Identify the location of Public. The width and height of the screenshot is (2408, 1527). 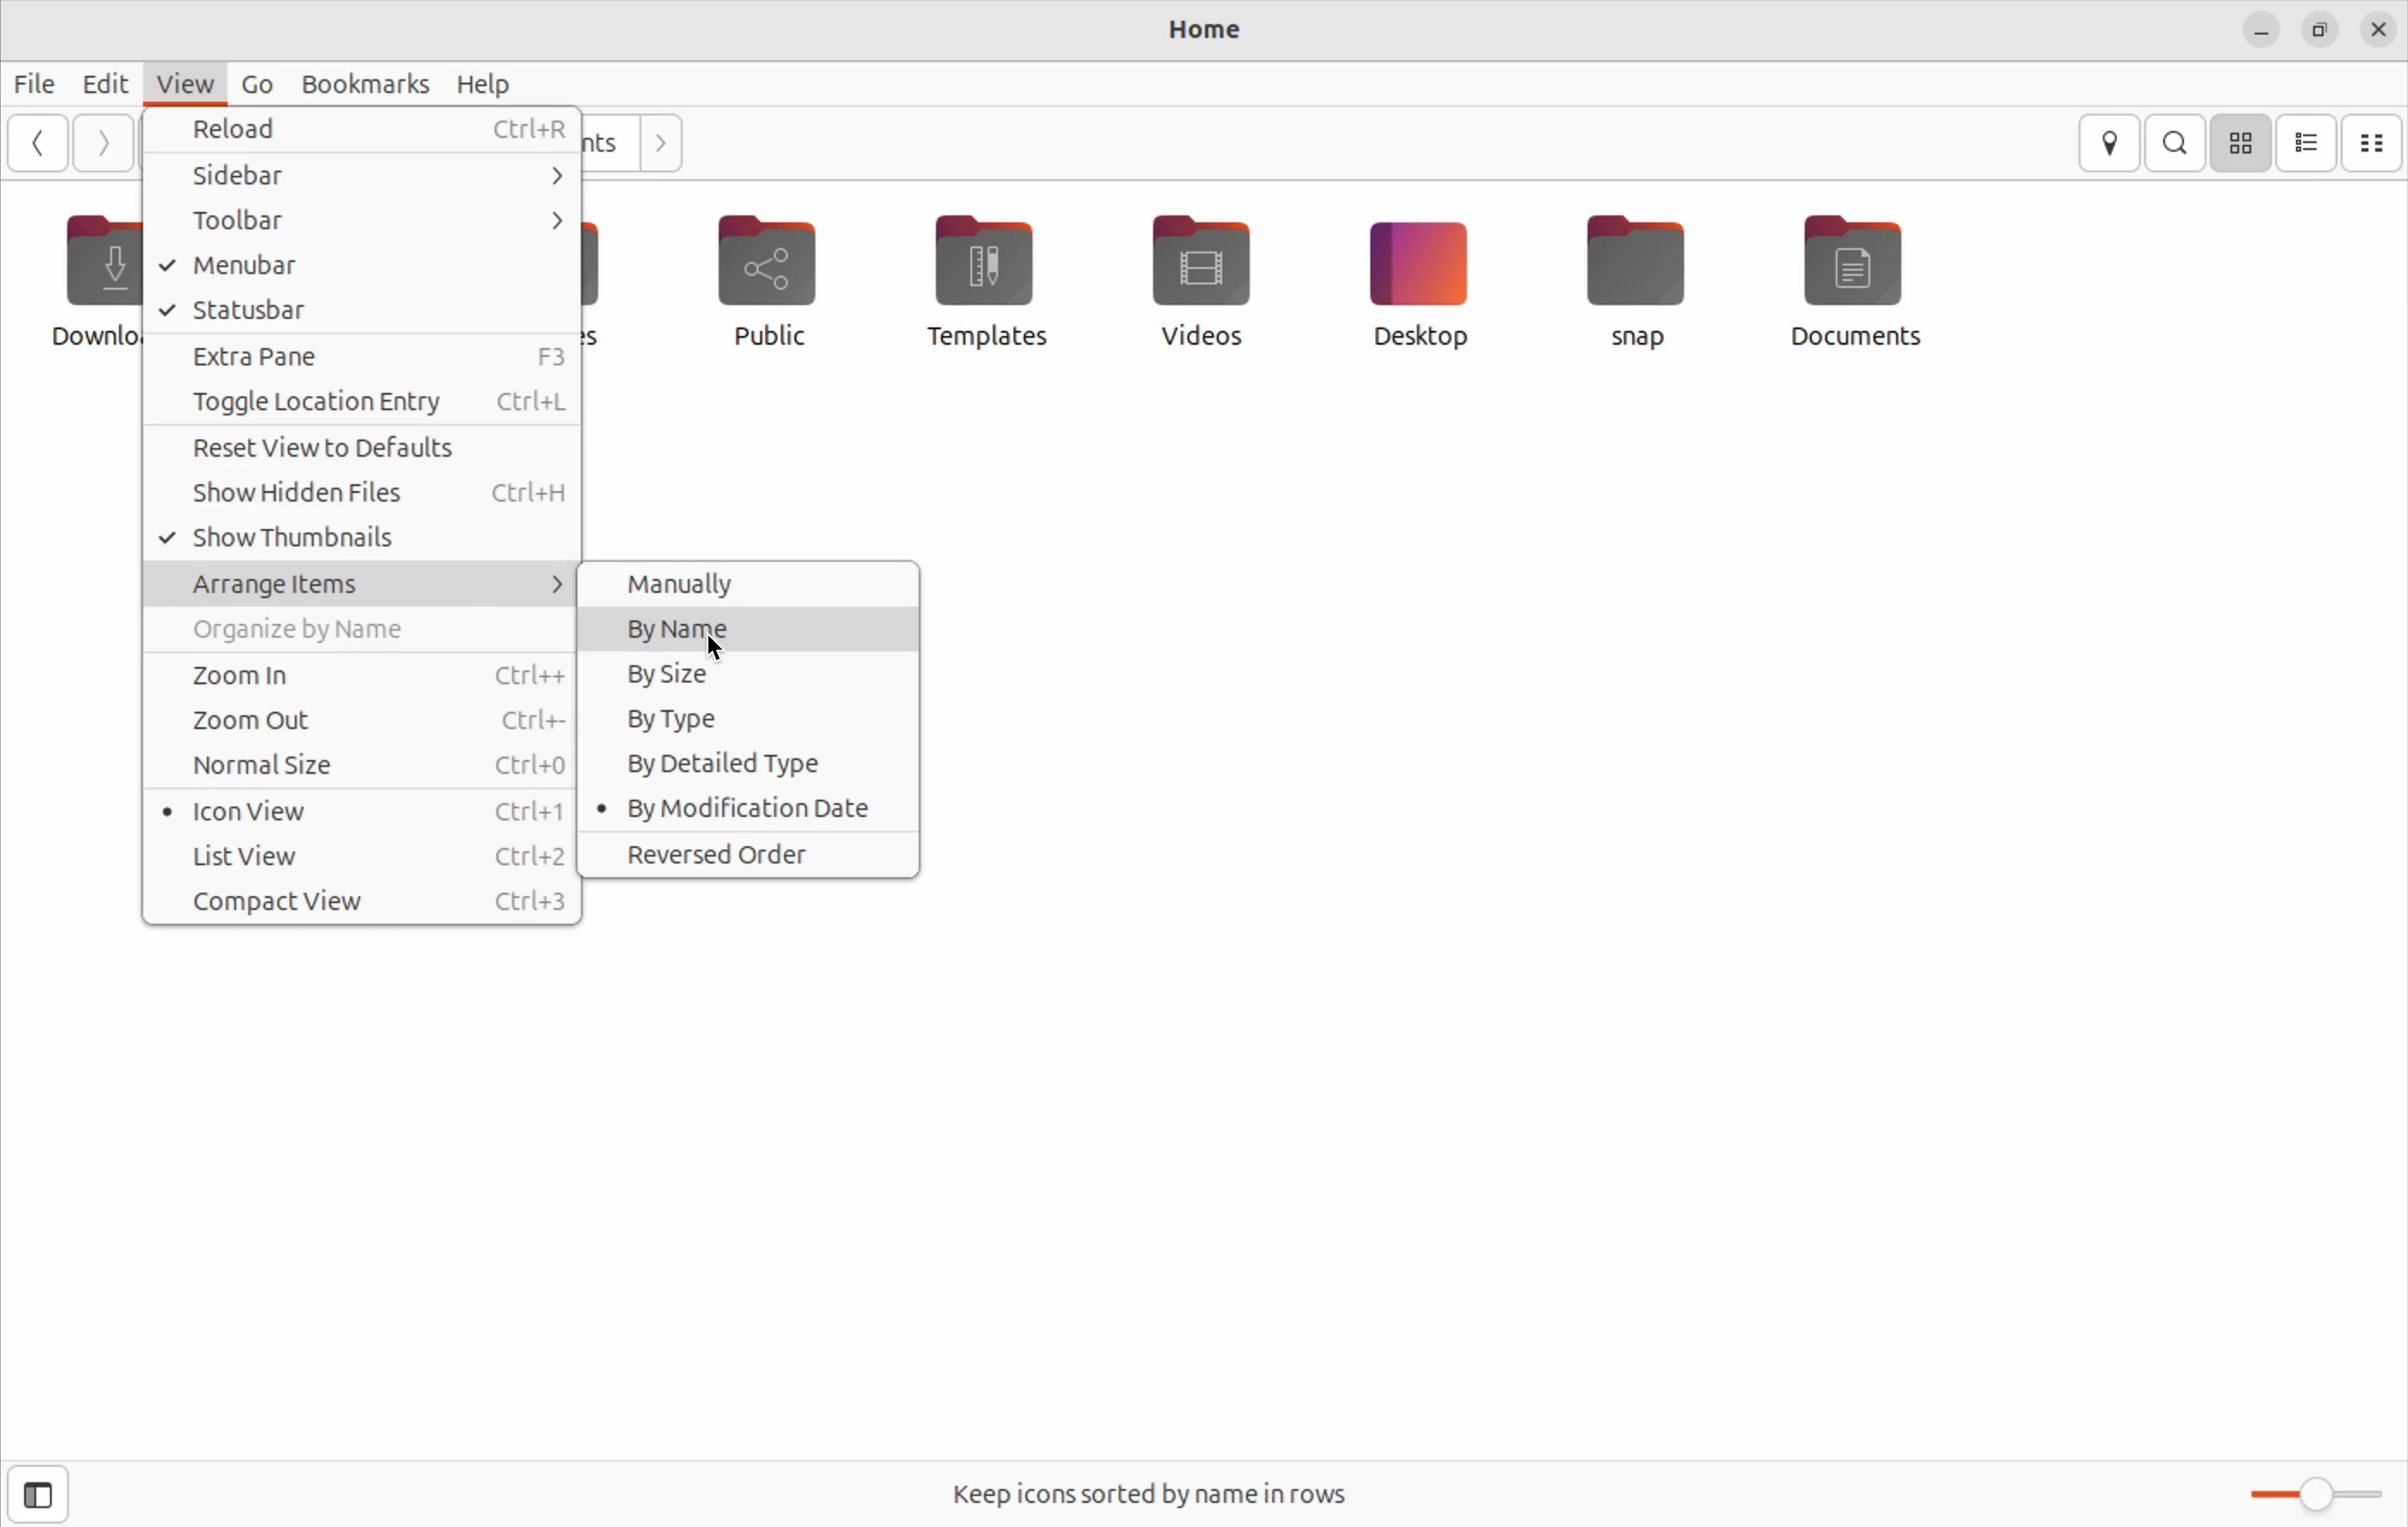
(773, 287).